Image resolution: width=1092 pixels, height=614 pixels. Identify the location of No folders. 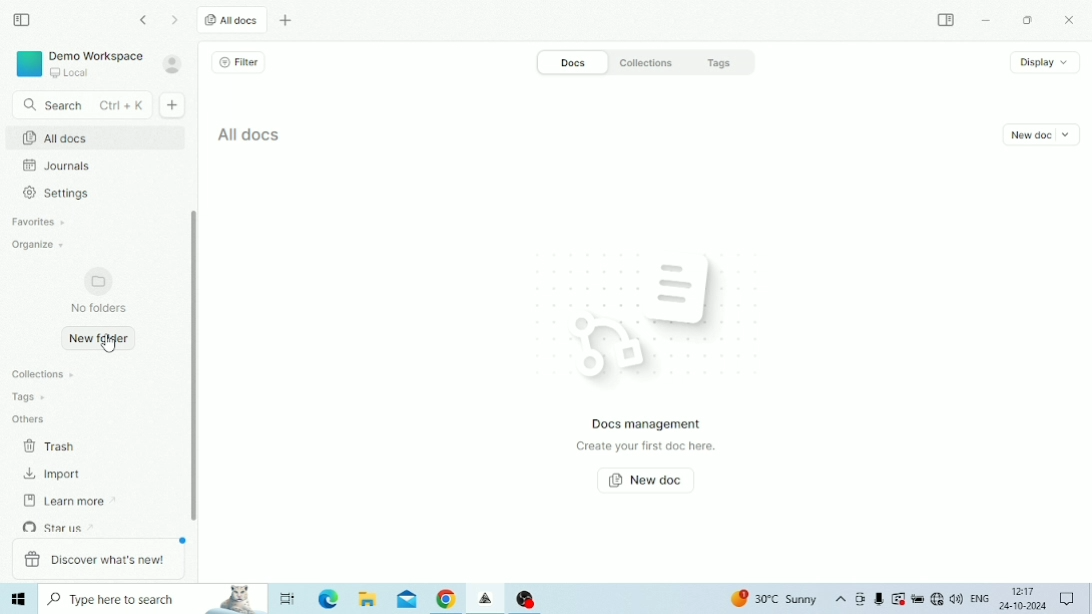
(98, 290).